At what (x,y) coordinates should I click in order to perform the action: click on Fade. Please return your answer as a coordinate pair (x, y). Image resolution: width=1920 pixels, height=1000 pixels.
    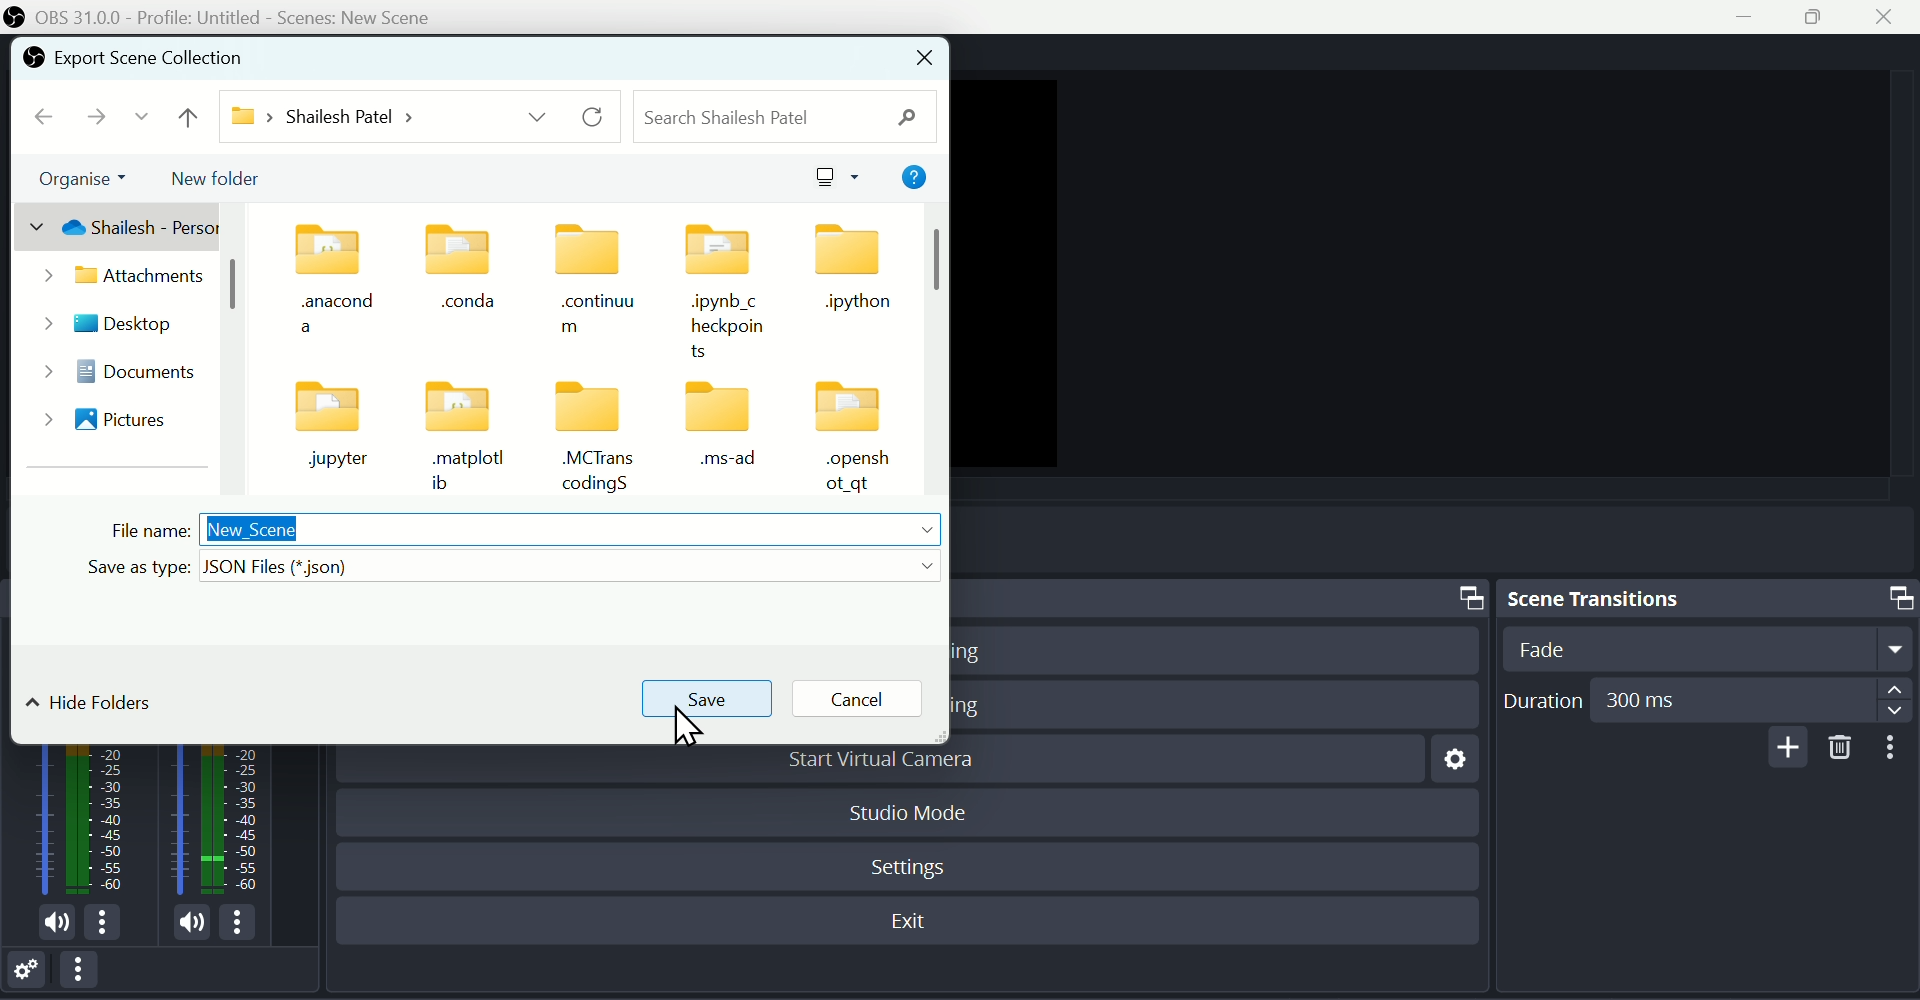
    Looking at the image, I should click on (1702, 648).